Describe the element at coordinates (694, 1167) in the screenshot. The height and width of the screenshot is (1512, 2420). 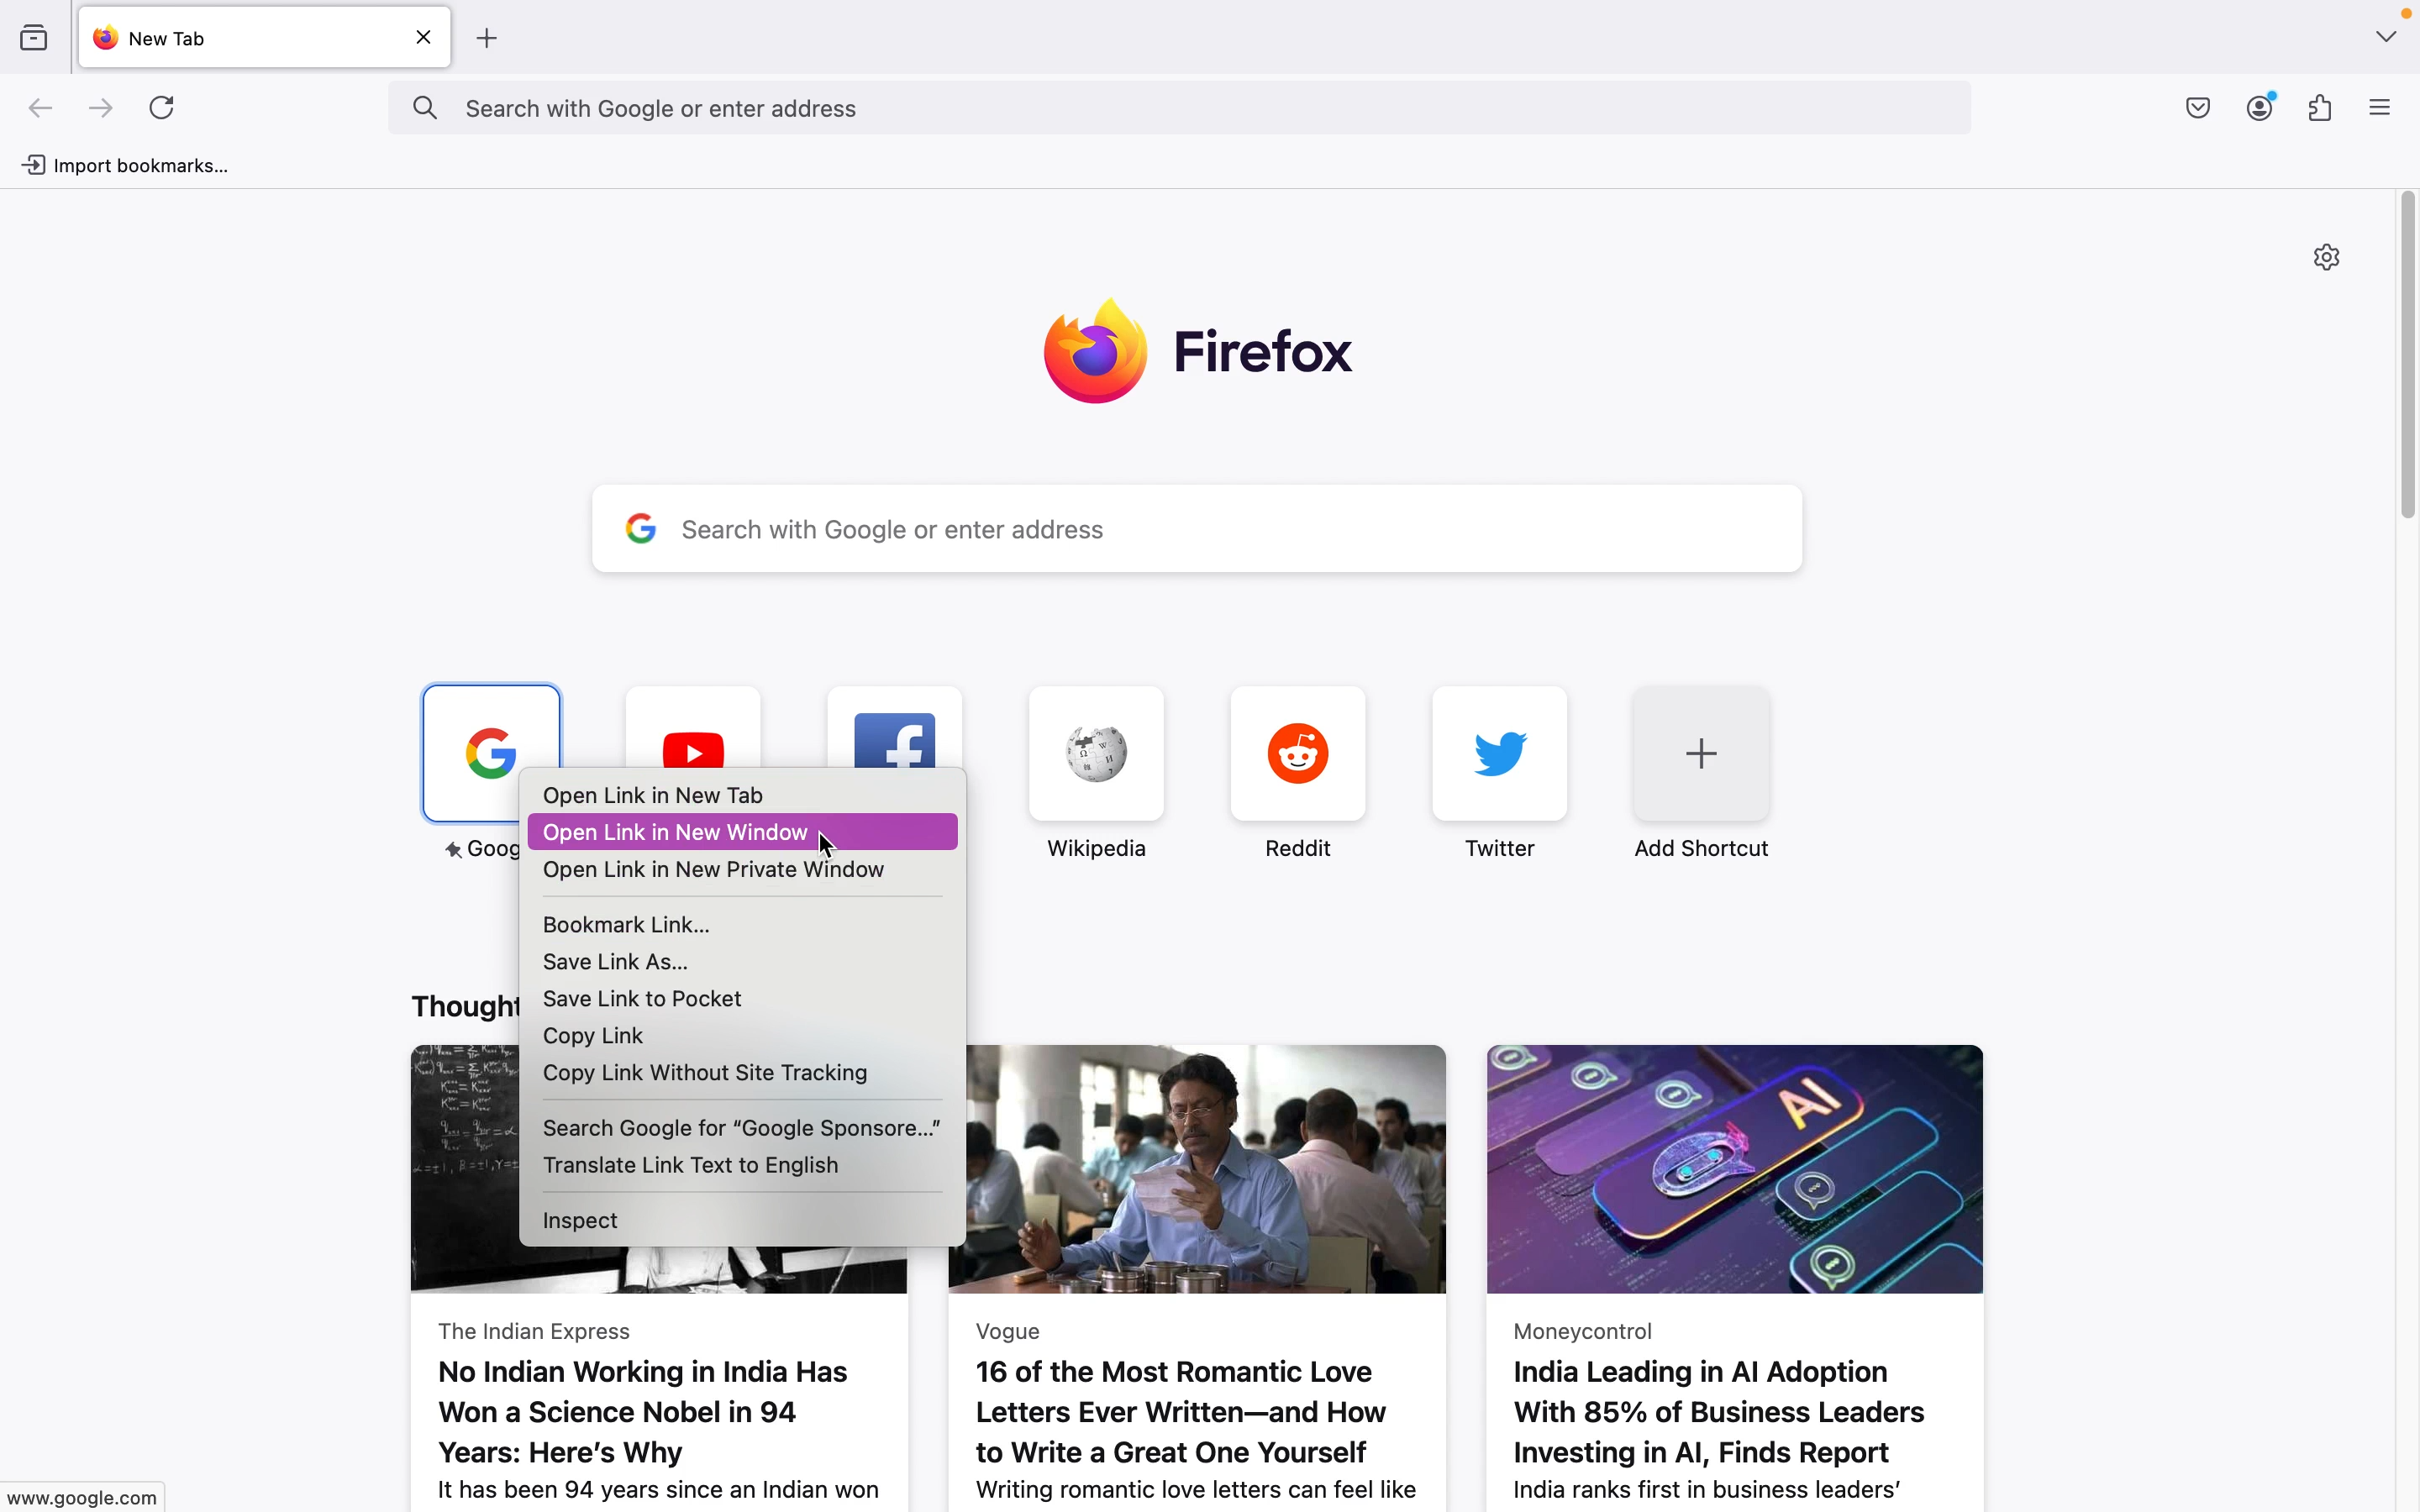
I see `translate link text to english` at that location.